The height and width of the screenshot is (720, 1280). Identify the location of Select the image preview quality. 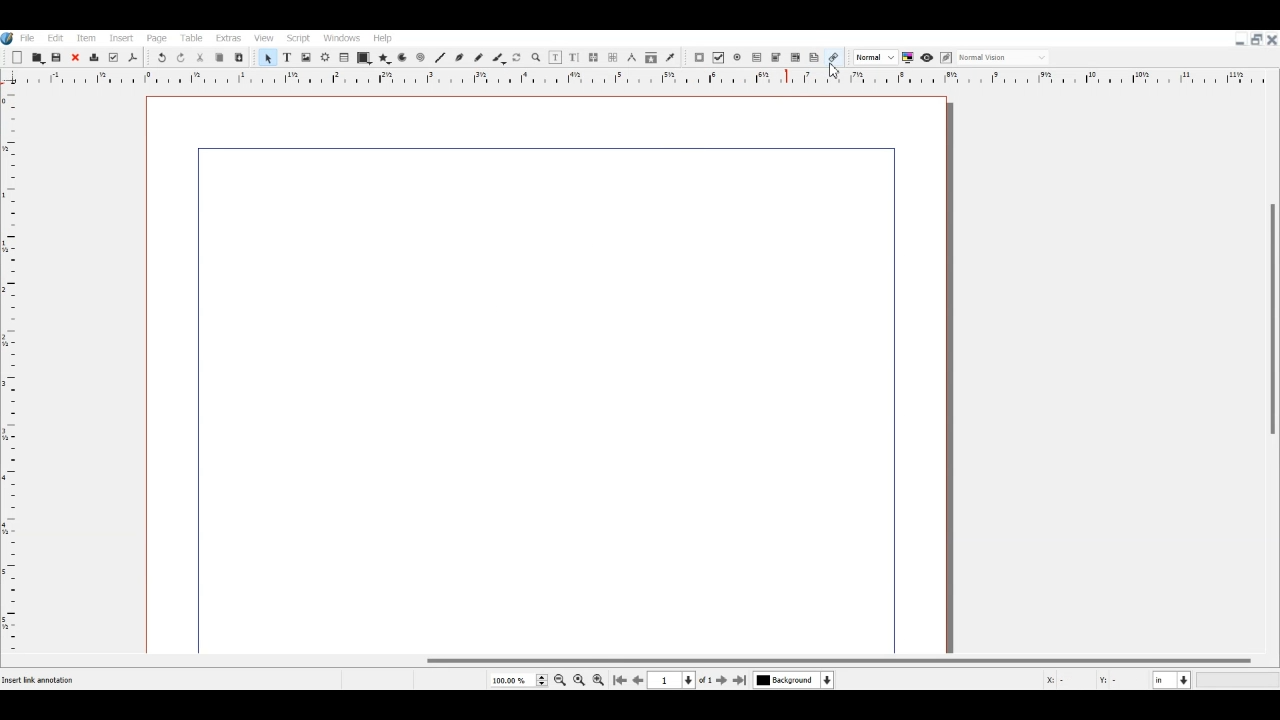
(874, 57).